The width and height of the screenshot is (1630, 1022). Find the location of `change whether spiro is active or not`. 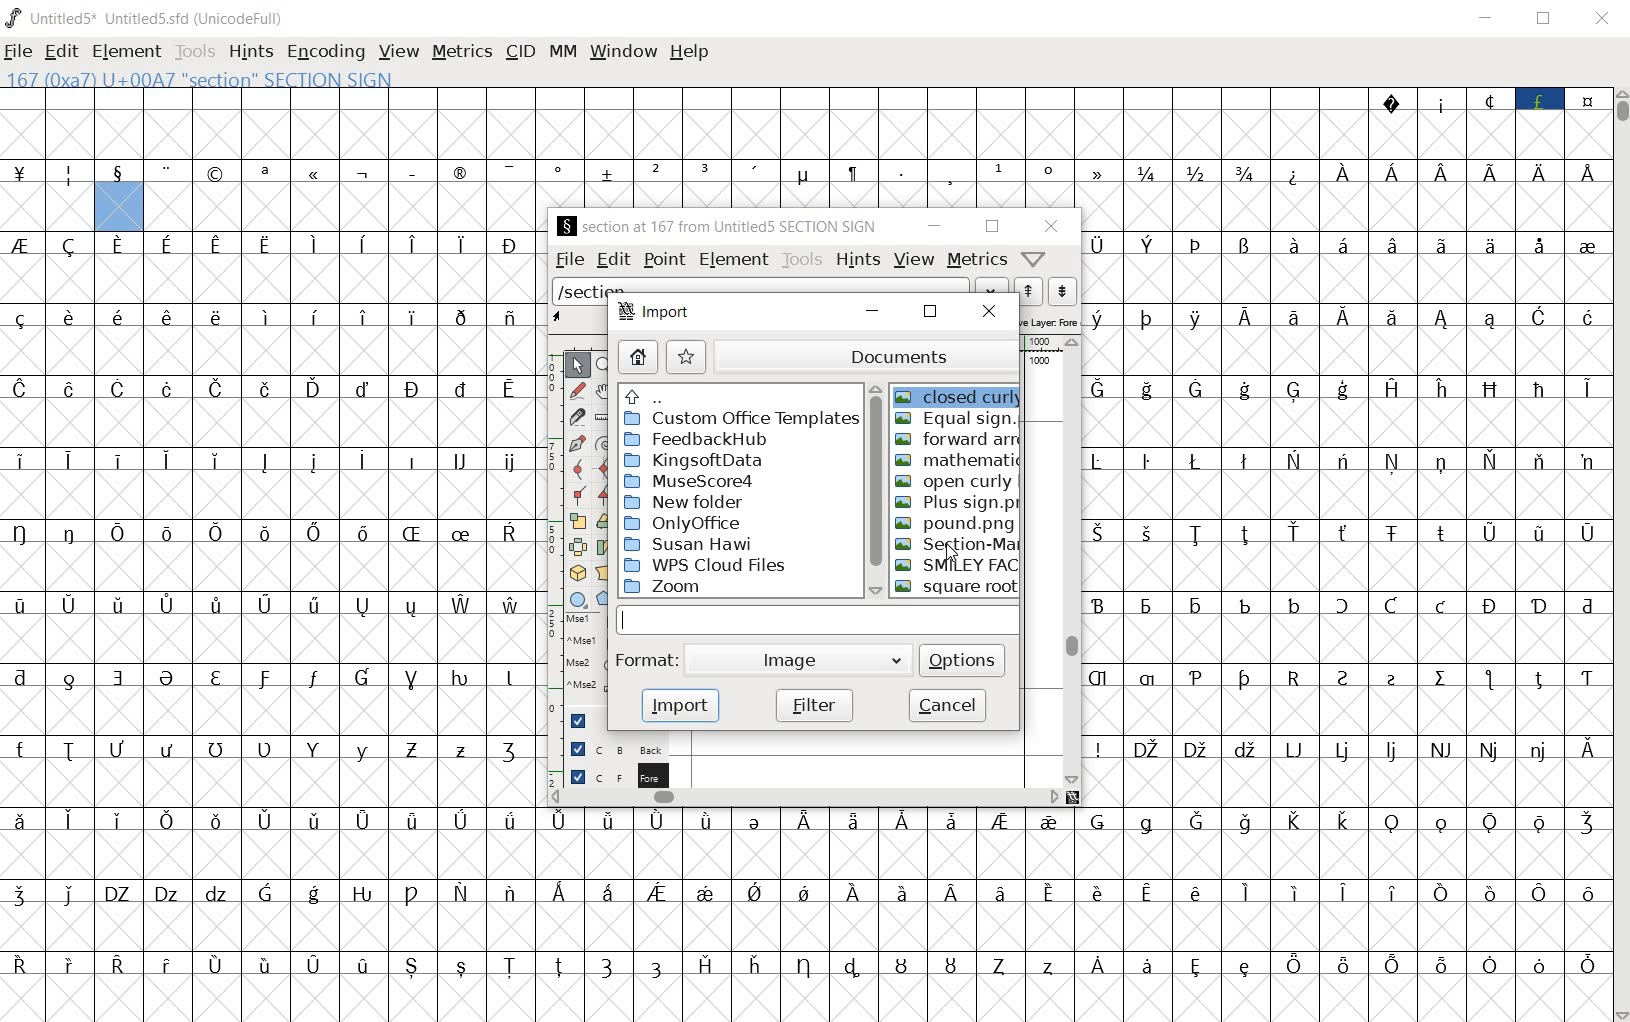

change whether spiro is active or not is located at coordinates (606, 443).